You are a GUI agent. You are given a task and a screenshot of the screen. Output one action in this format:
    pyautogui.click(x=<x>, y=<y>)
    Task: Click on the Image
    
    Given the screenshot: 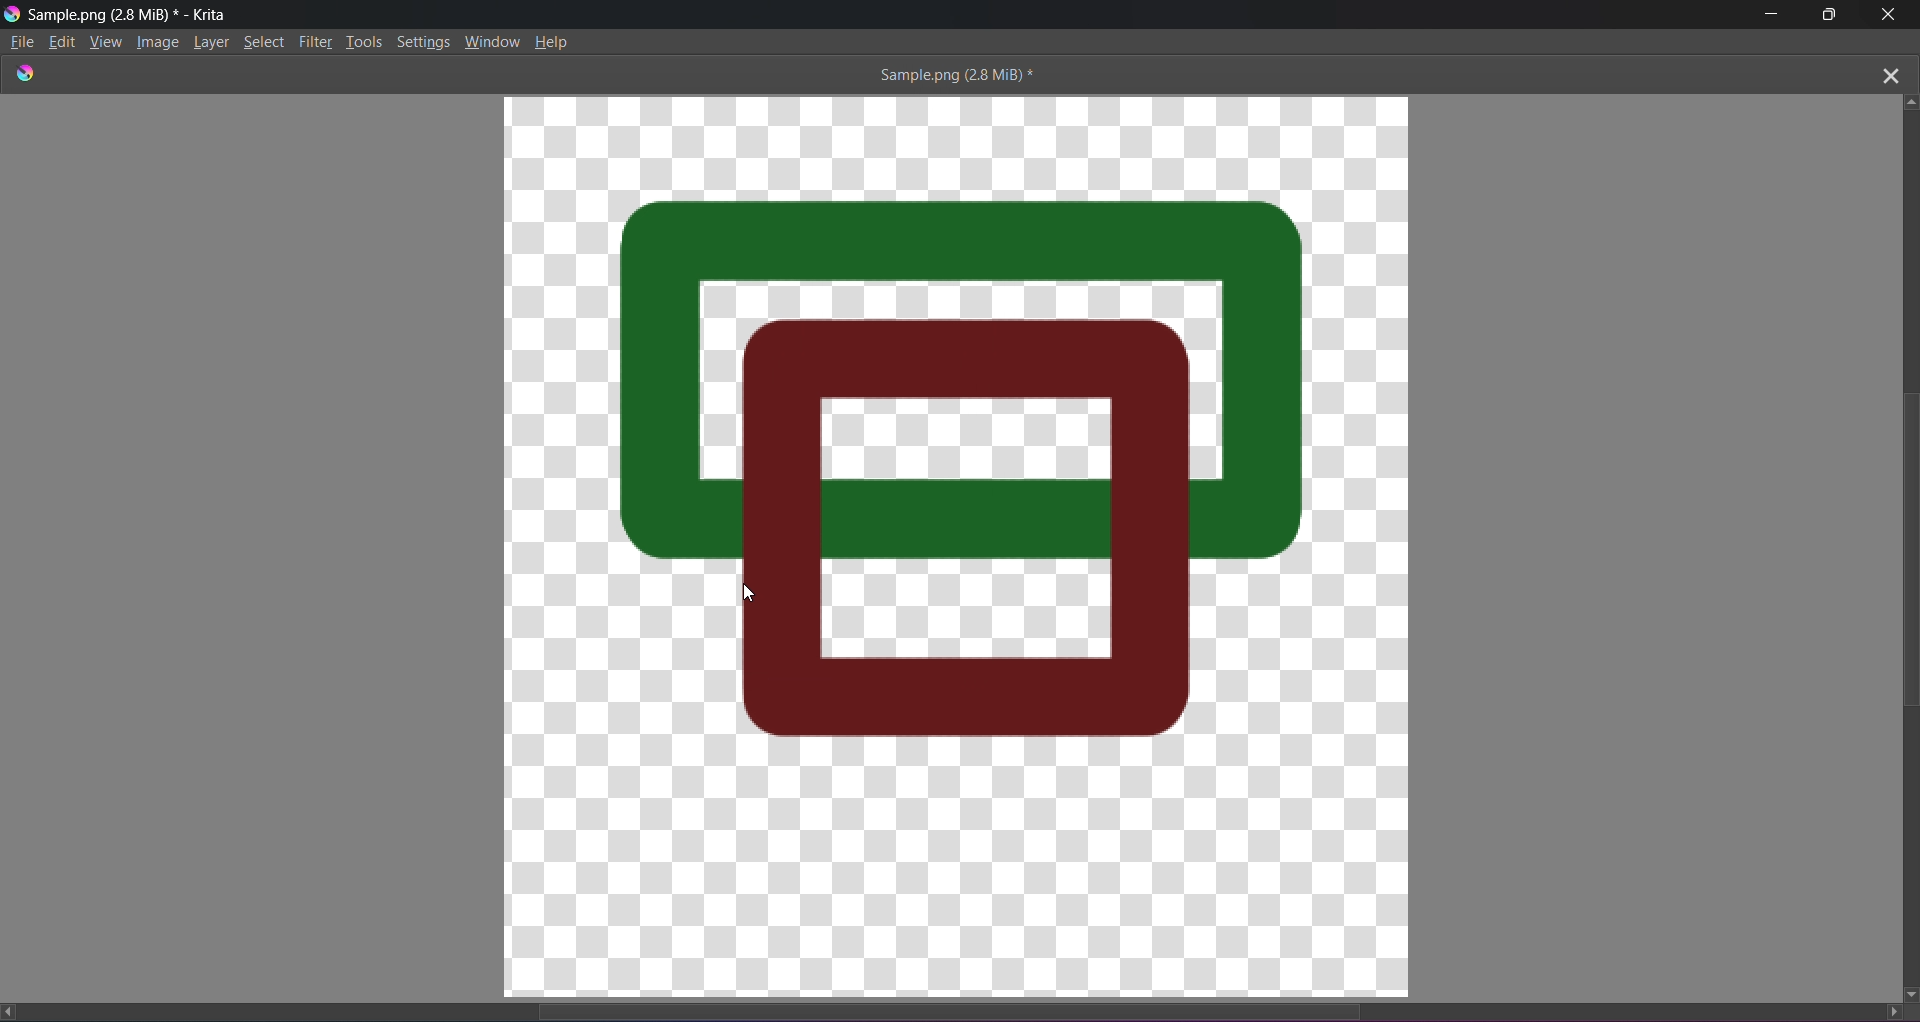 What is the action you would take?
    pyautogui.click(x=159, y=43)
    